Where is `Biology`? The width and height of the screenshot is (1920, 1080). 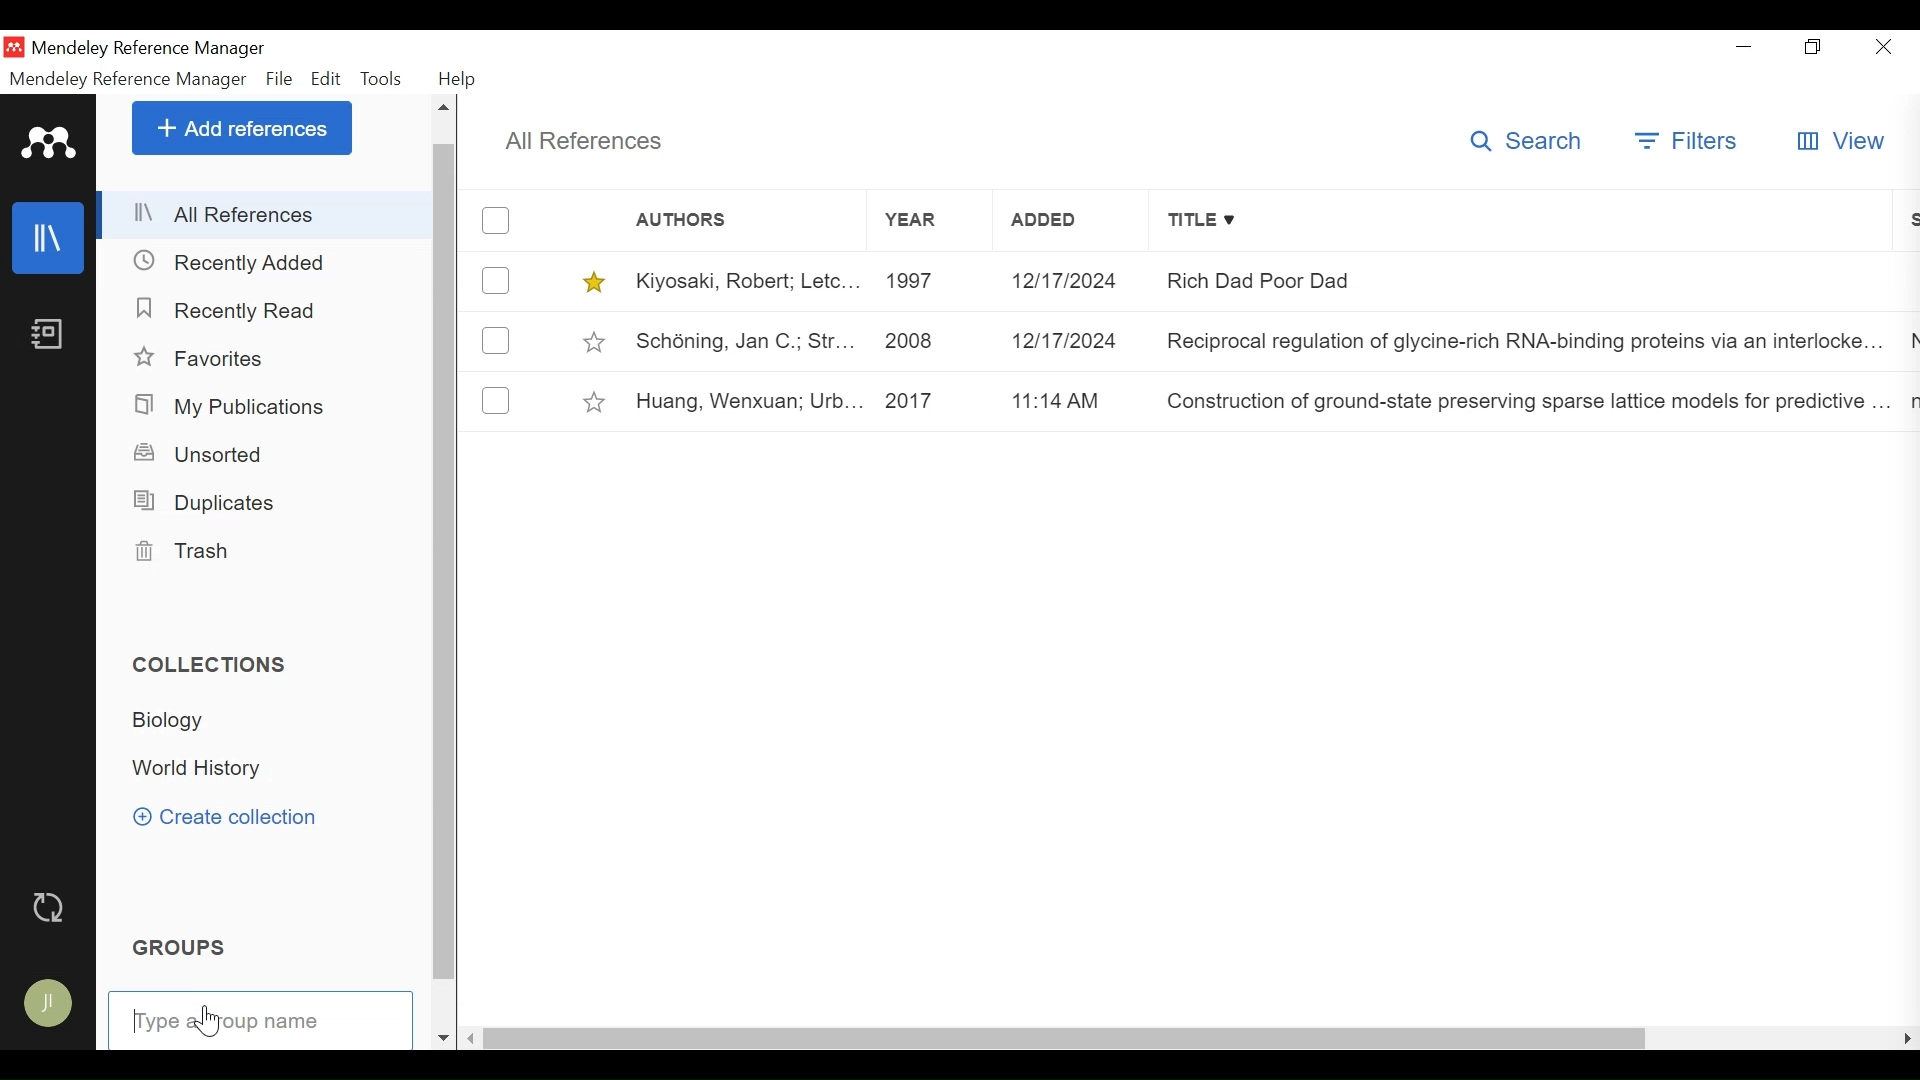 Biology is located at coordinates (181, 722).